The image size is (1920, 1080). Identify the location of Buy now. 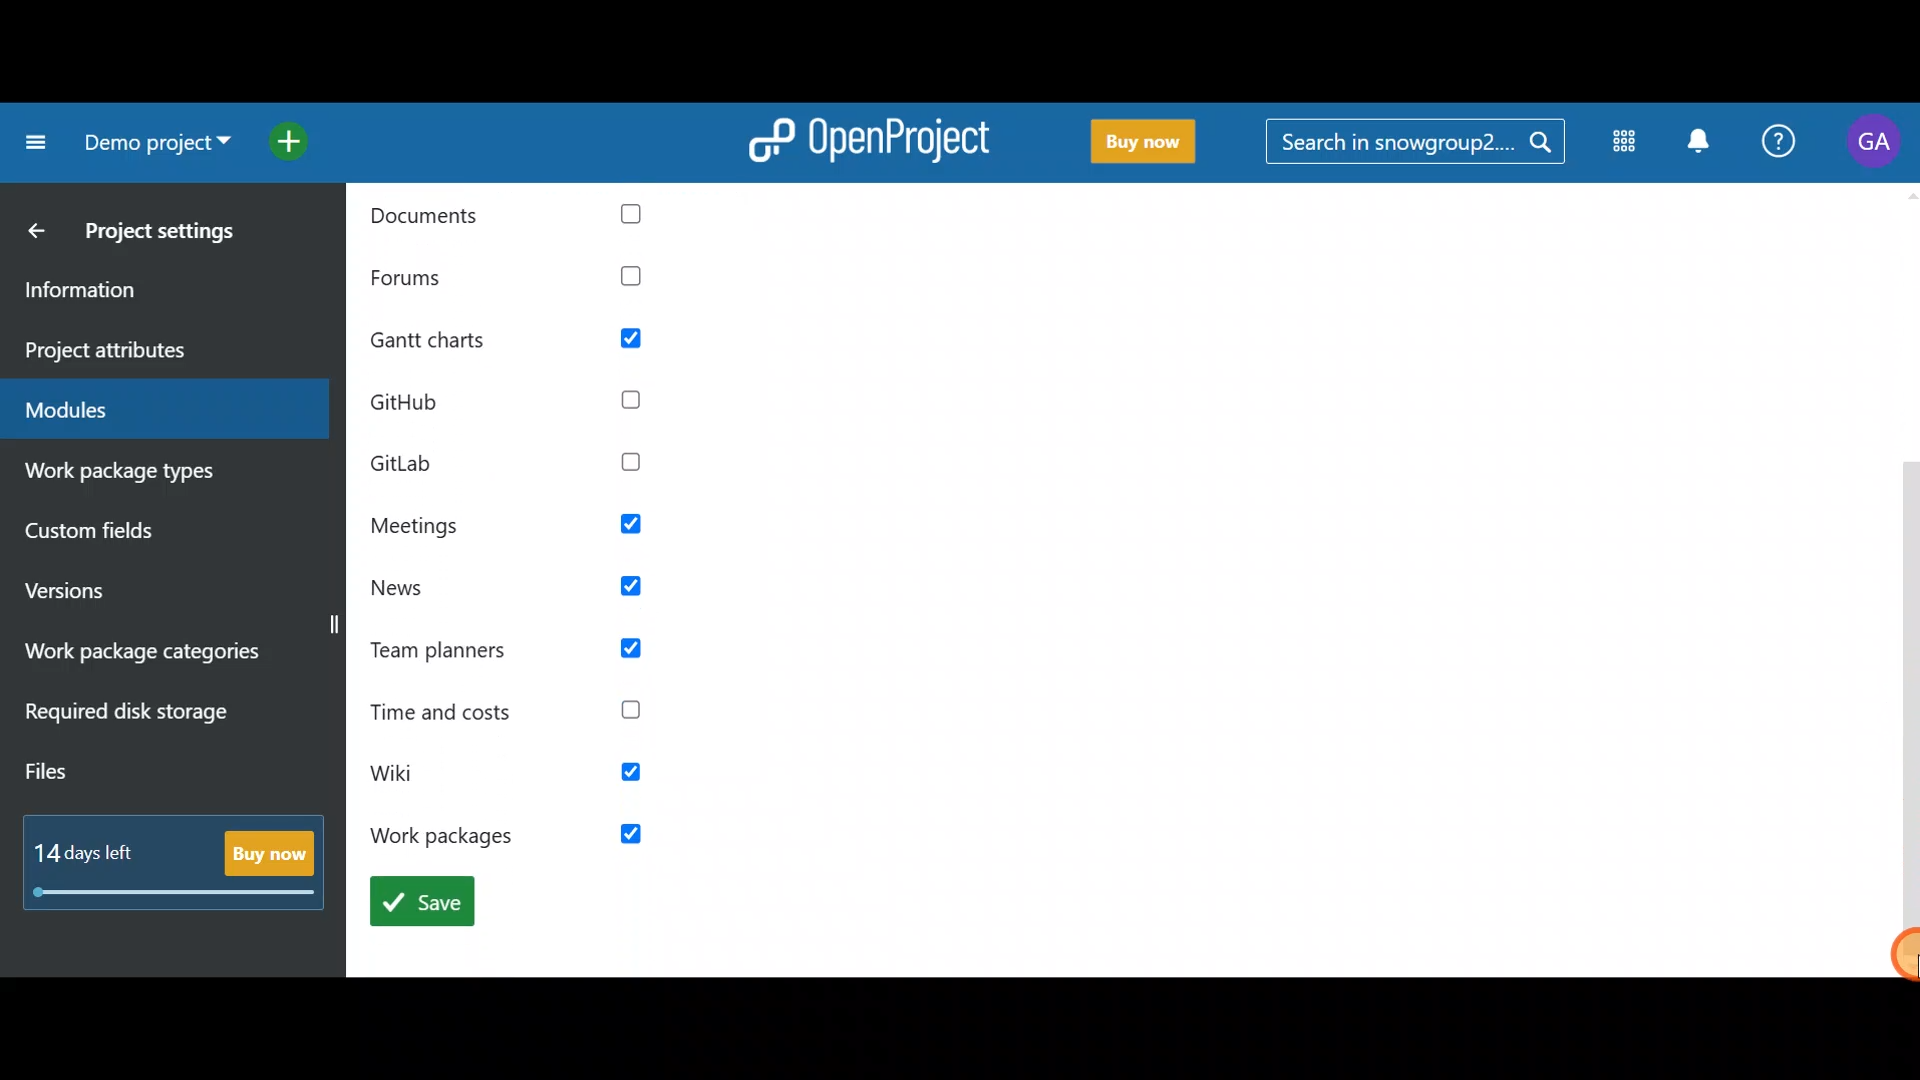
(1147, 145).